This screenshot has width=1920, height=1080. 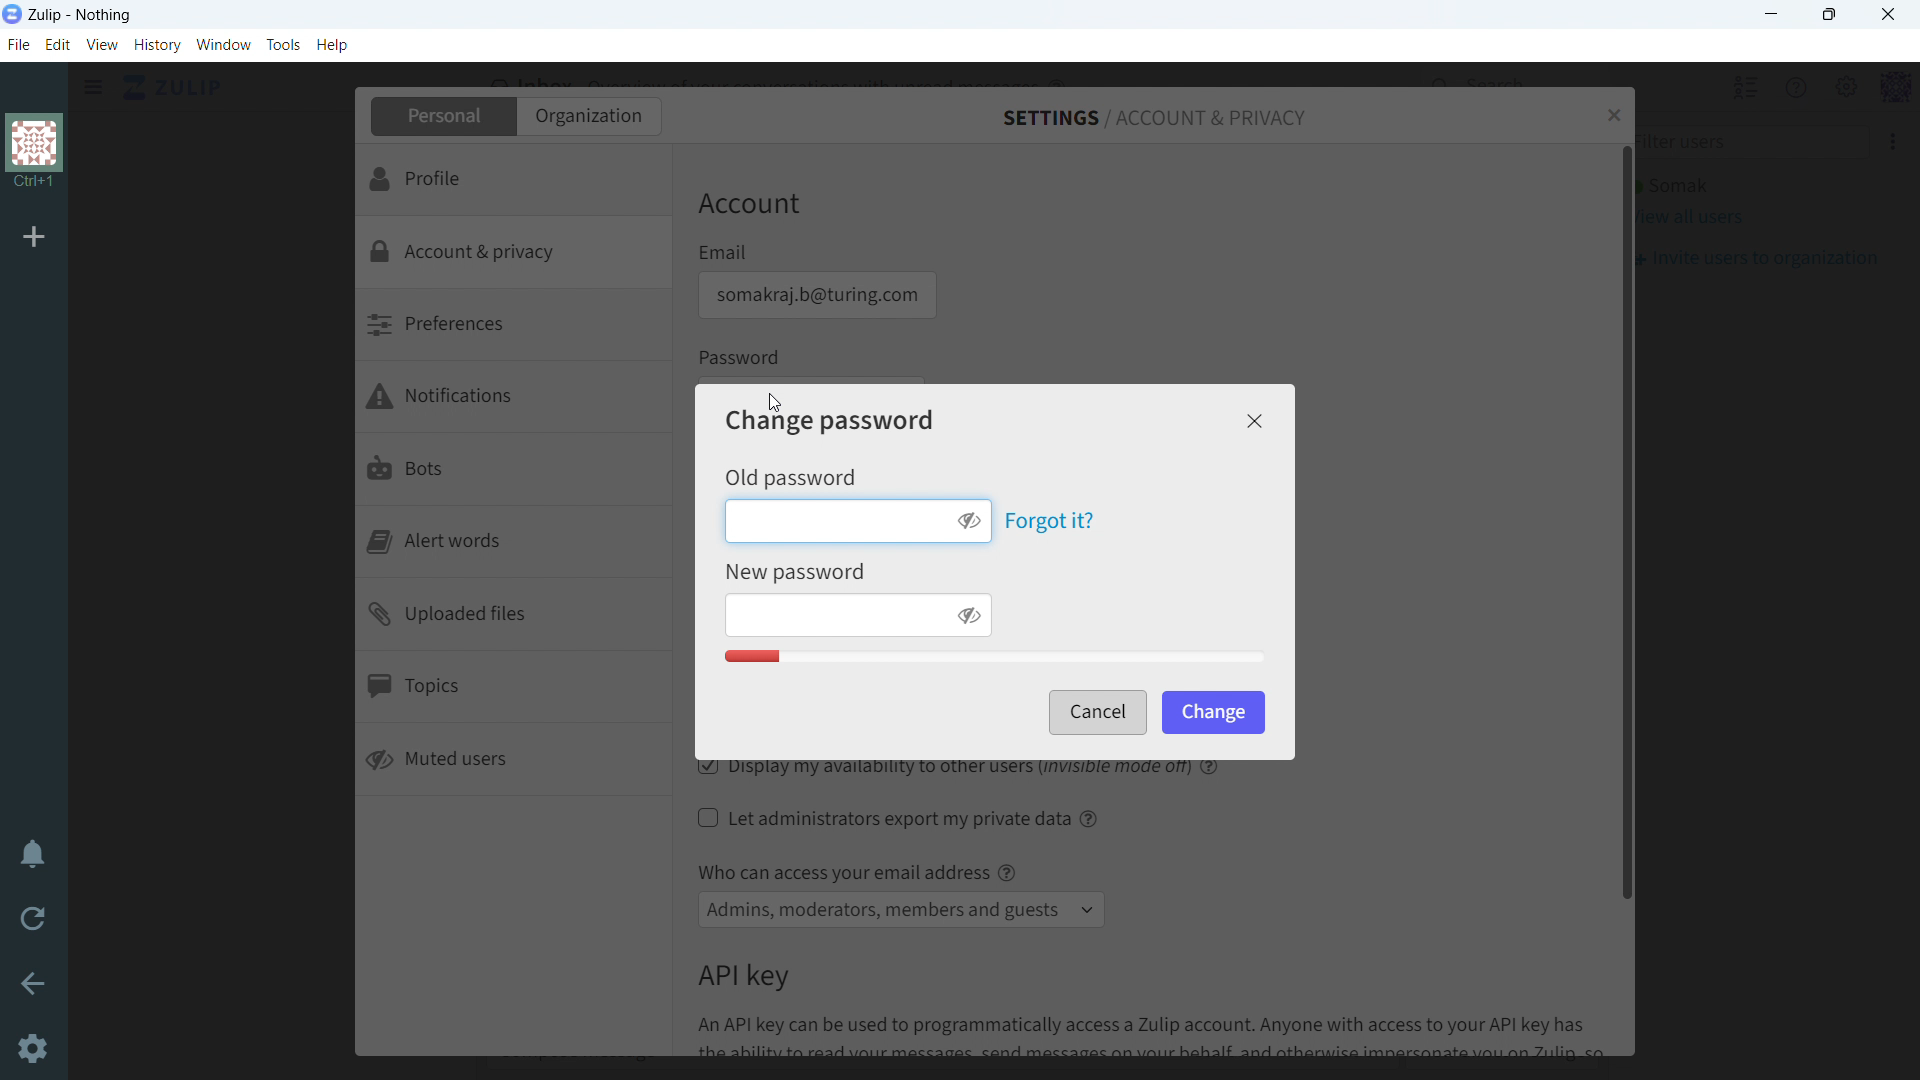 I want to click on enable do not disturb, so click(x=33, y=853).